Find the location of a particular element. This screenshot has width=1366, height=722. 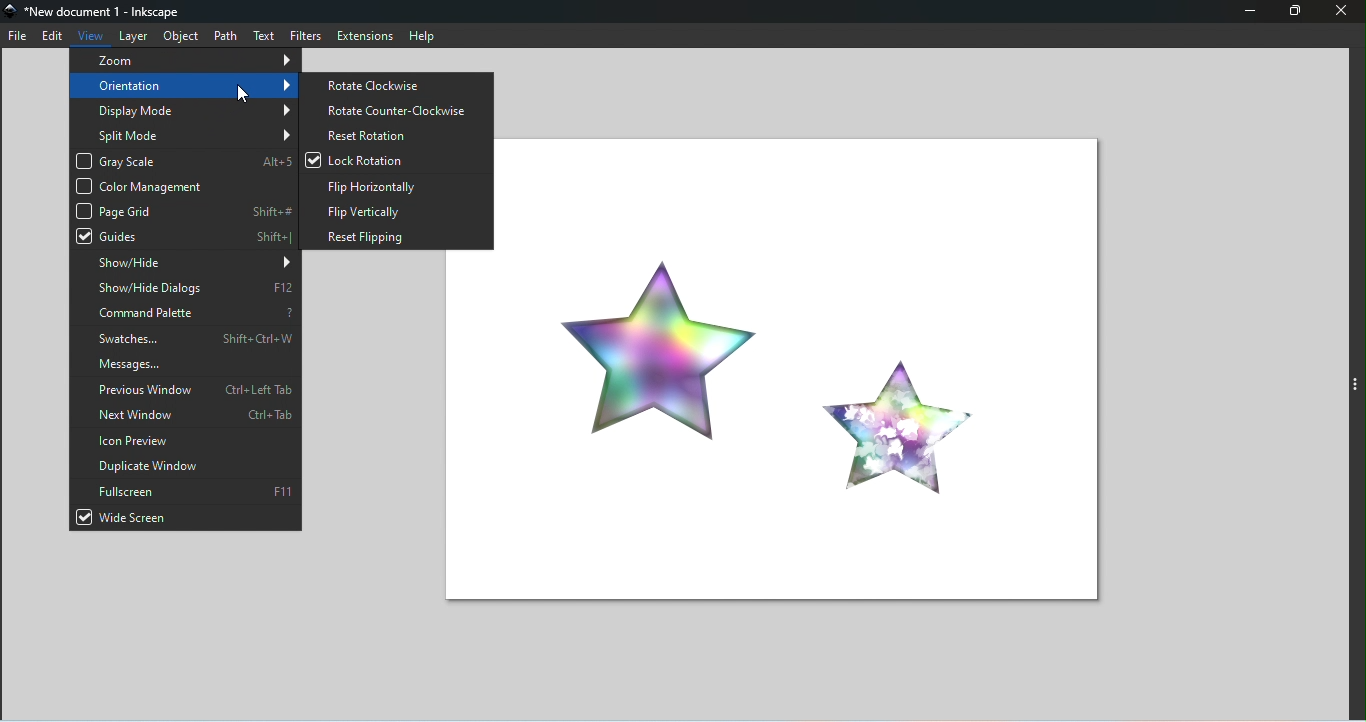

Text is located at coordinates (263, 36).